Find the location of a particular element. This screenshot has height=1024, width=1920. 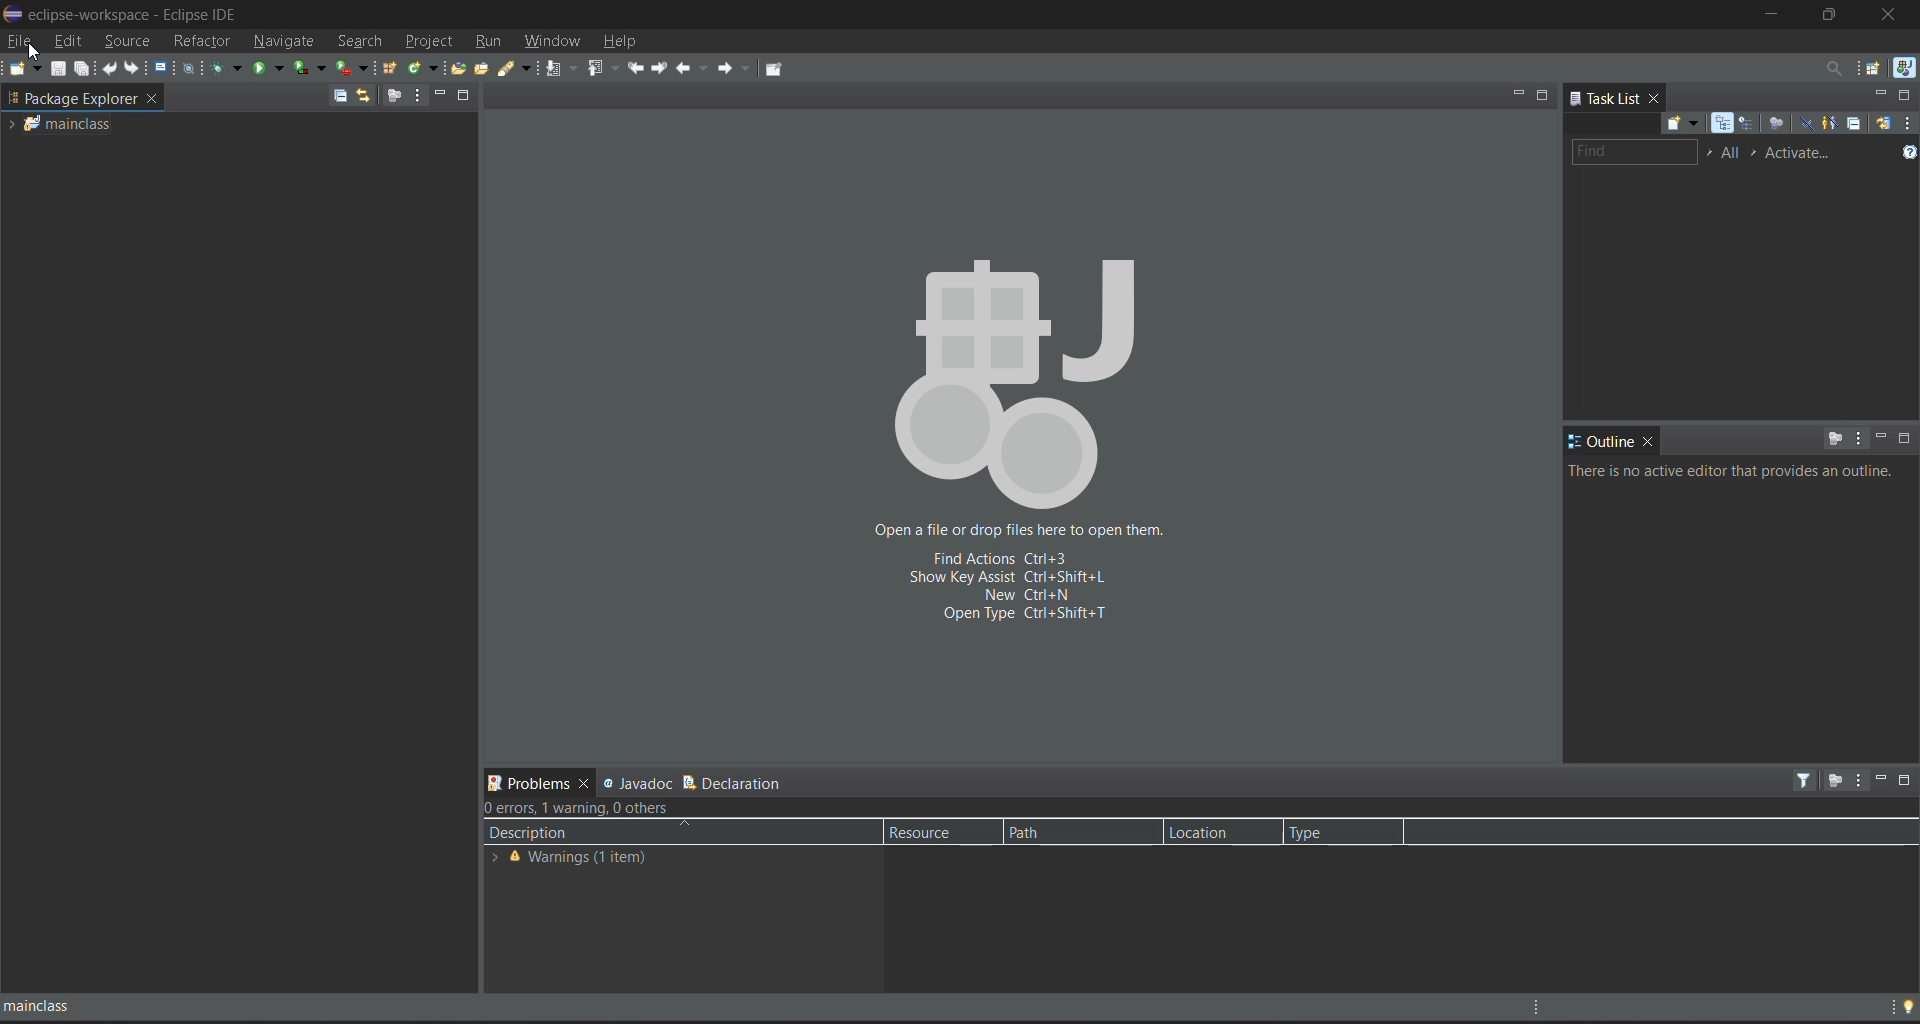

mainclass is located at coordinates (98, 1004).